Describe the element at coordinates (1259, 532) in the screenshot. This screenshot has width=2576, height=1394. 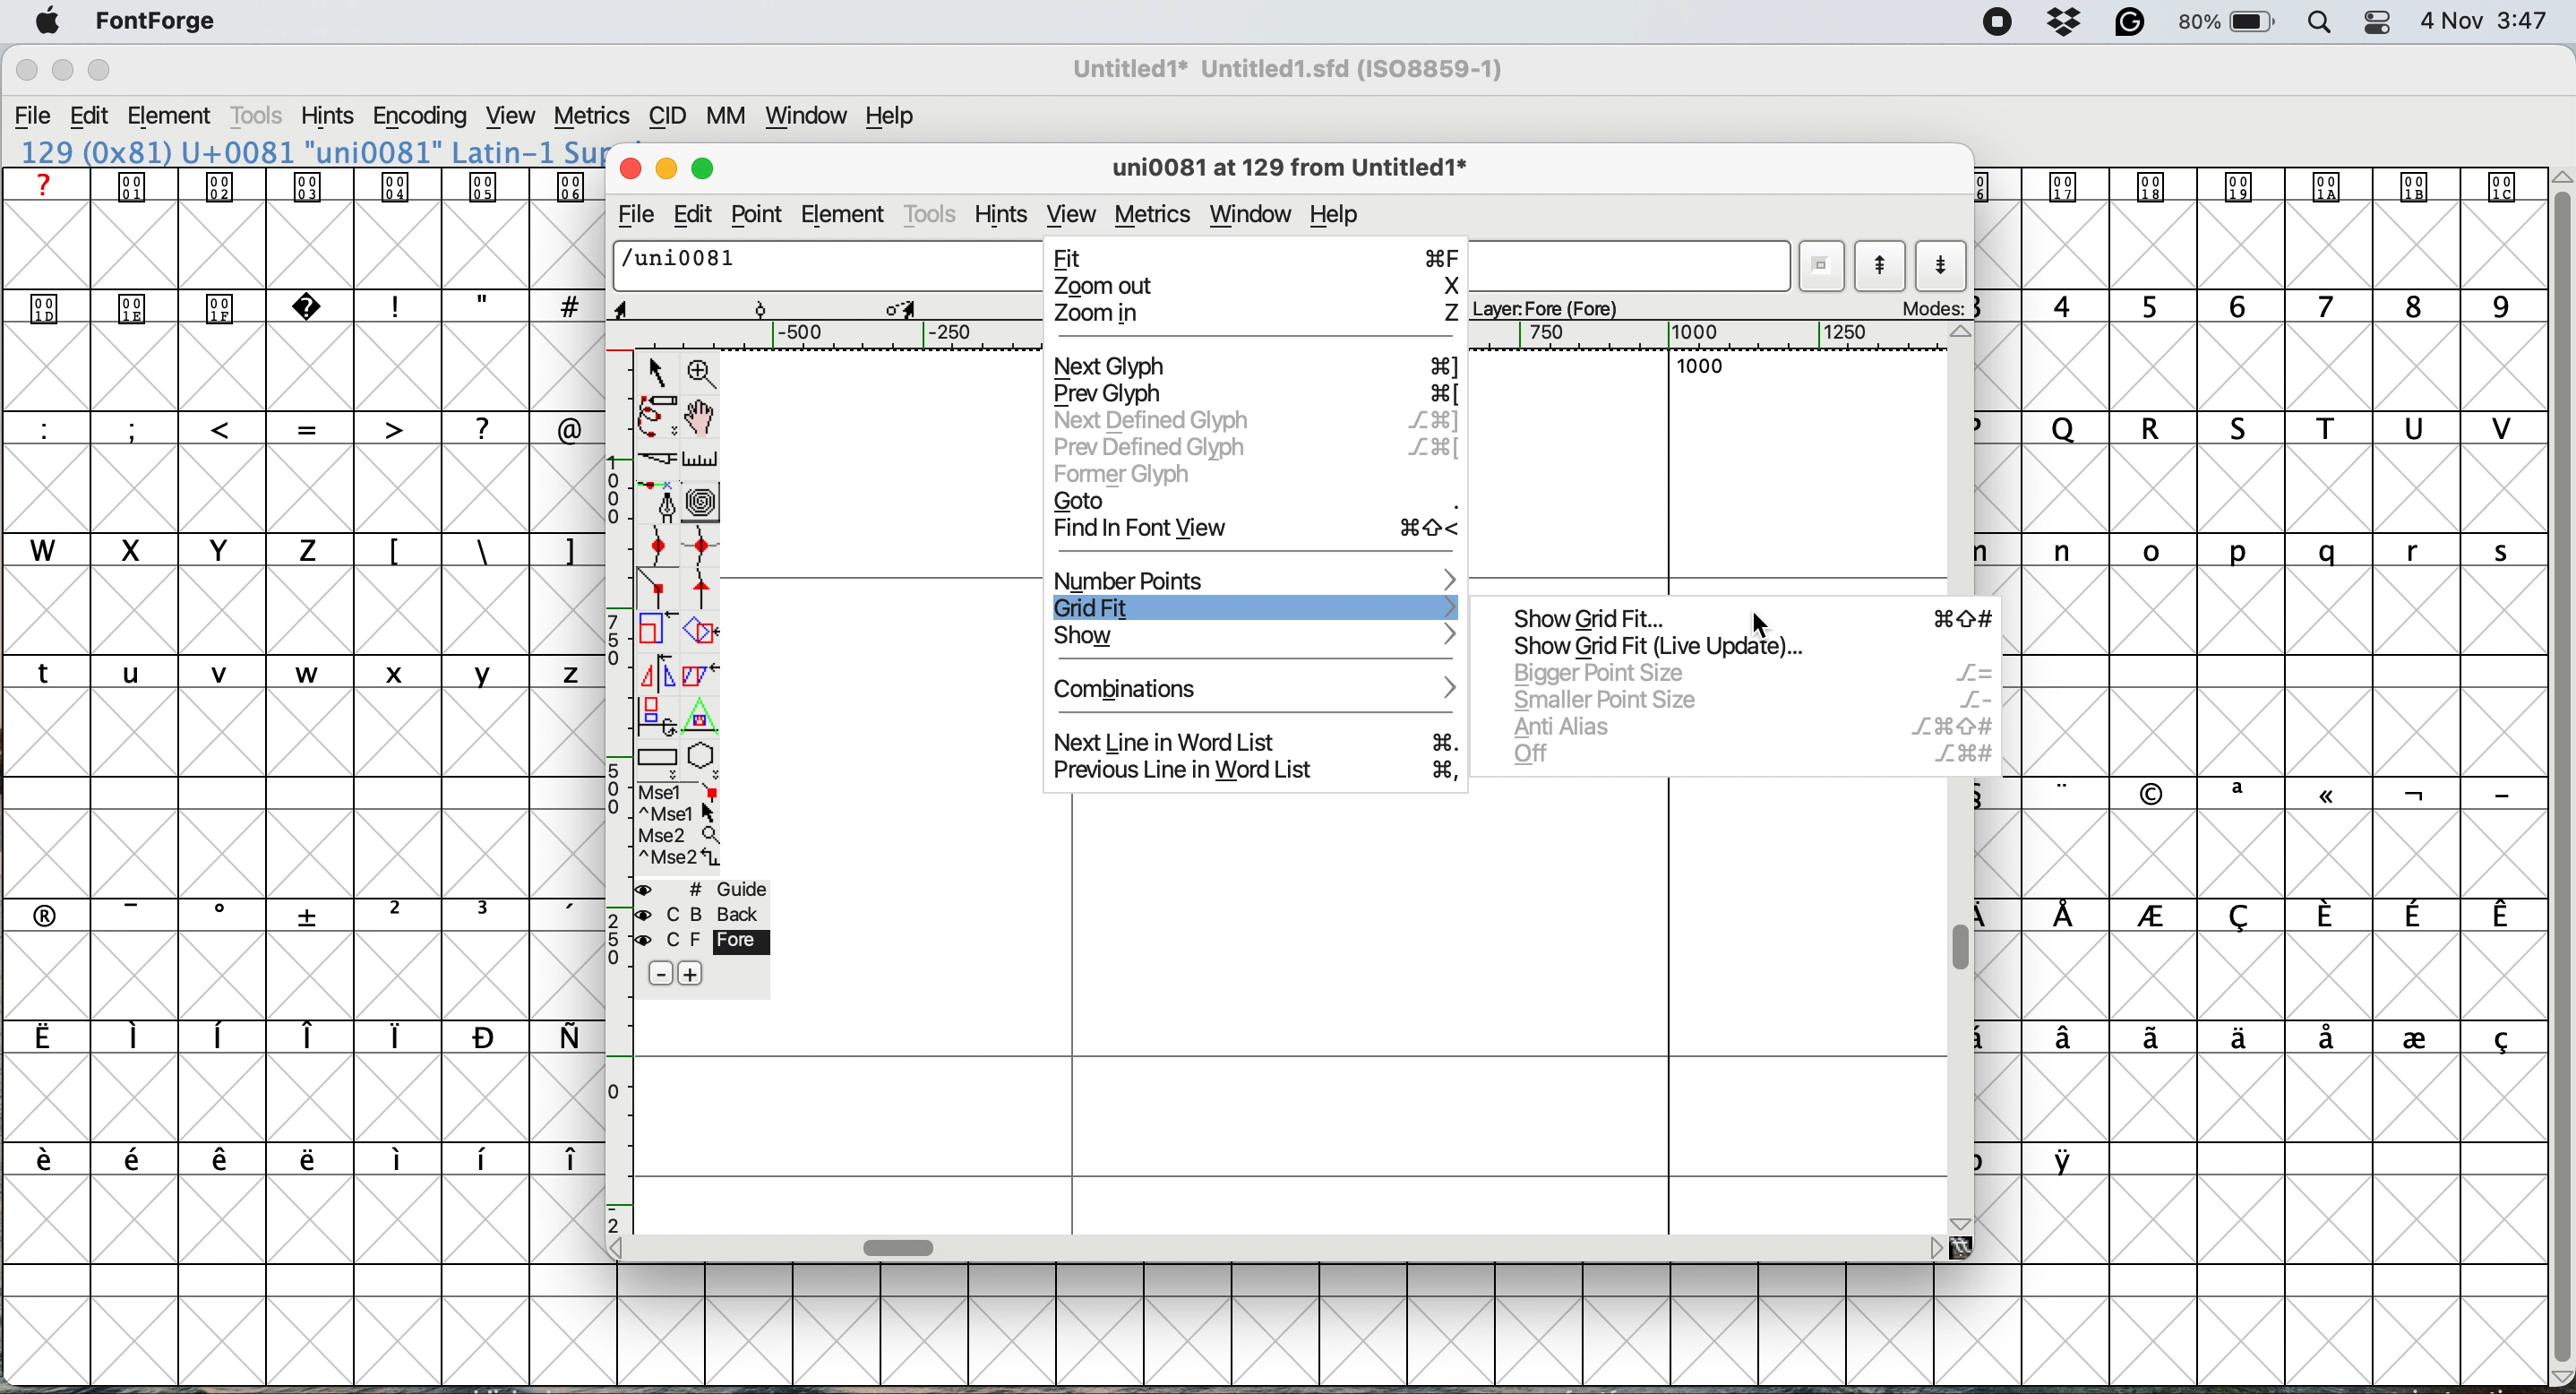
I see `find in font view` at that location.